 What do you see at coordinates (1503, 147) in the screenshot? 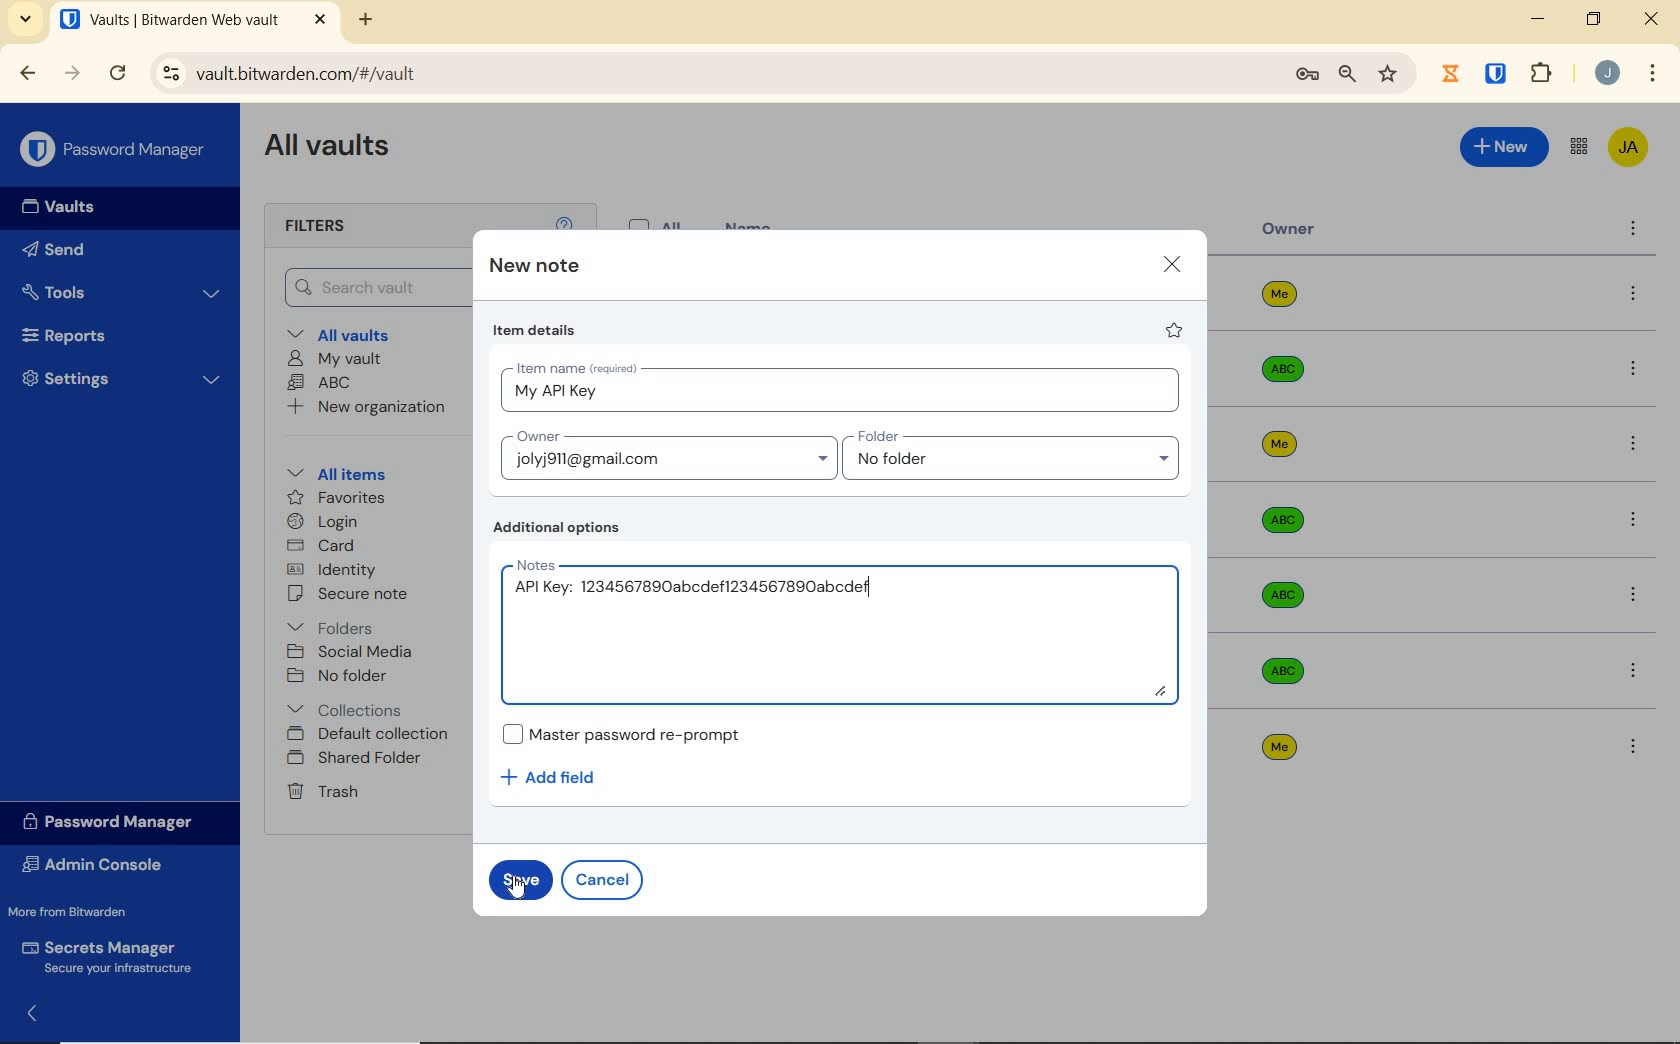
I see `New` at bounding box center [1503, 147].